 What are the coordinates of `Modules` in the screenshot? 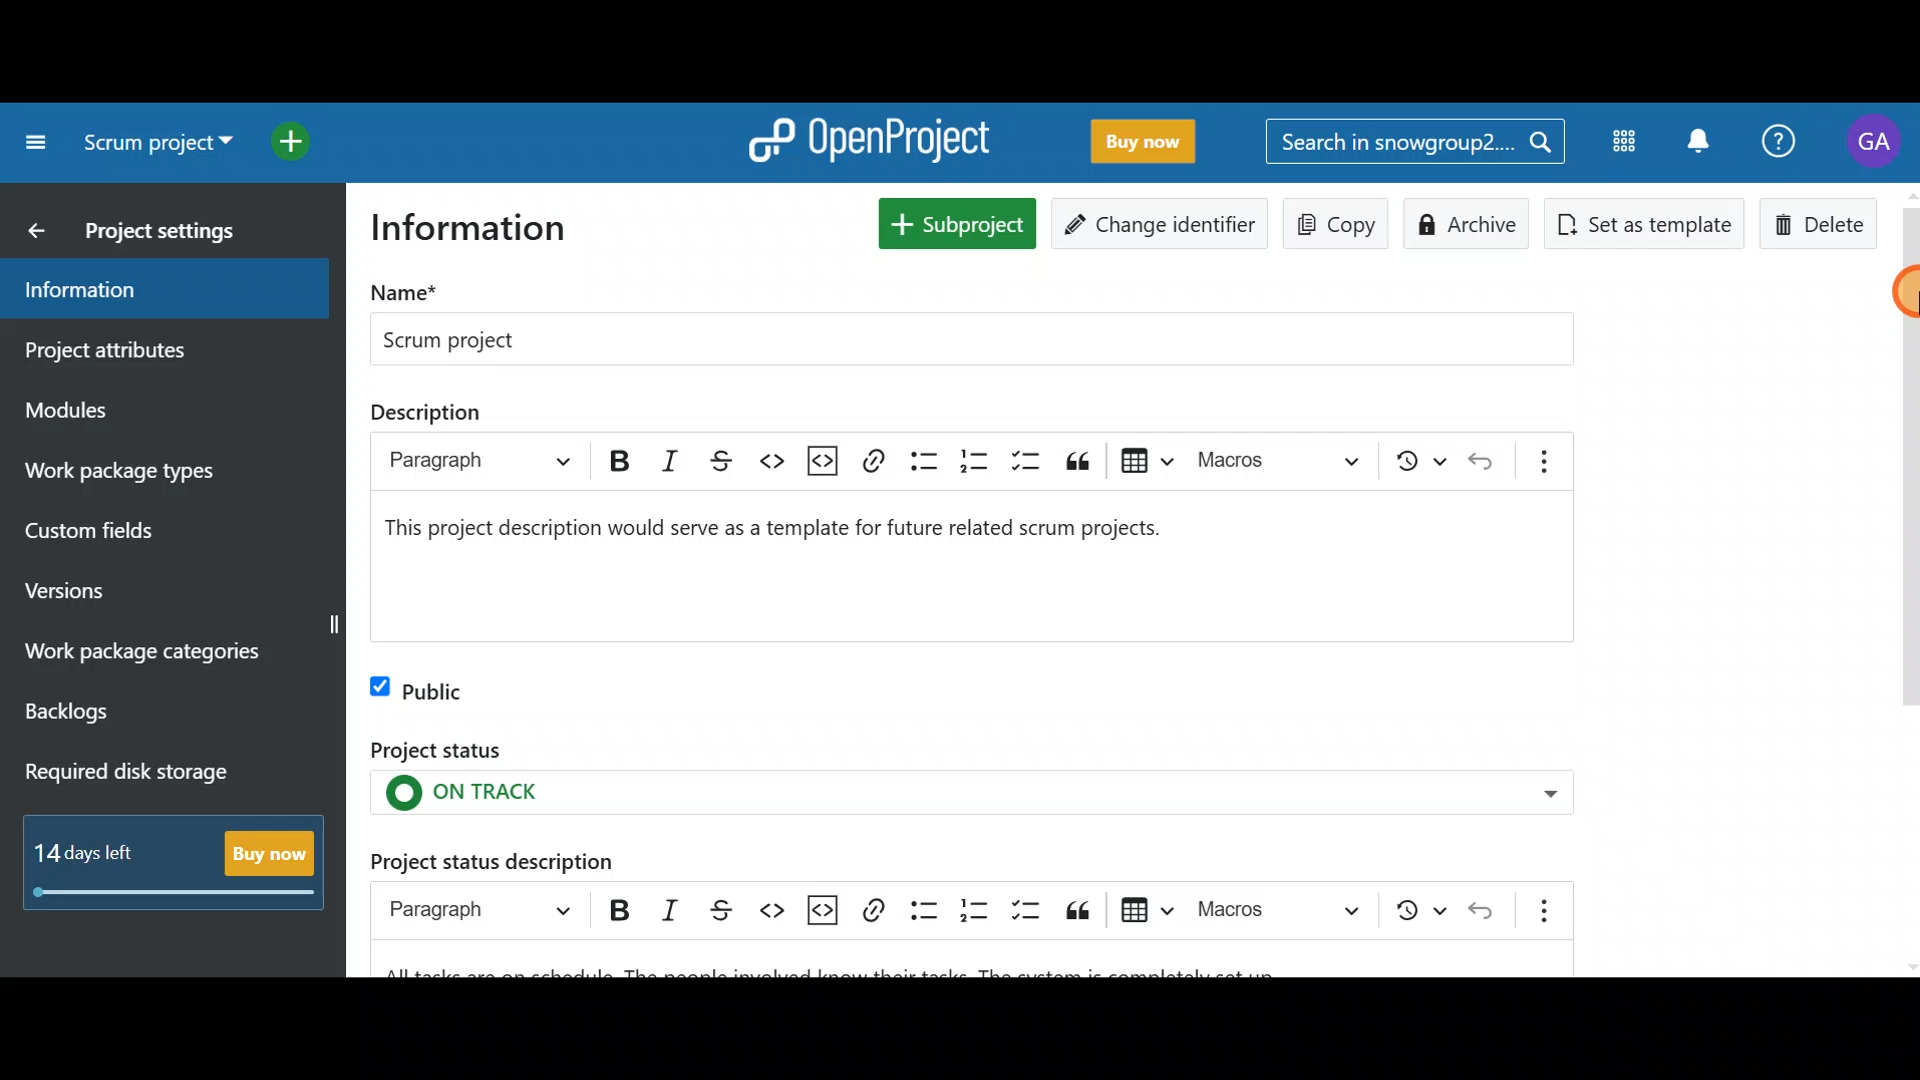 It's located at (140, 409).